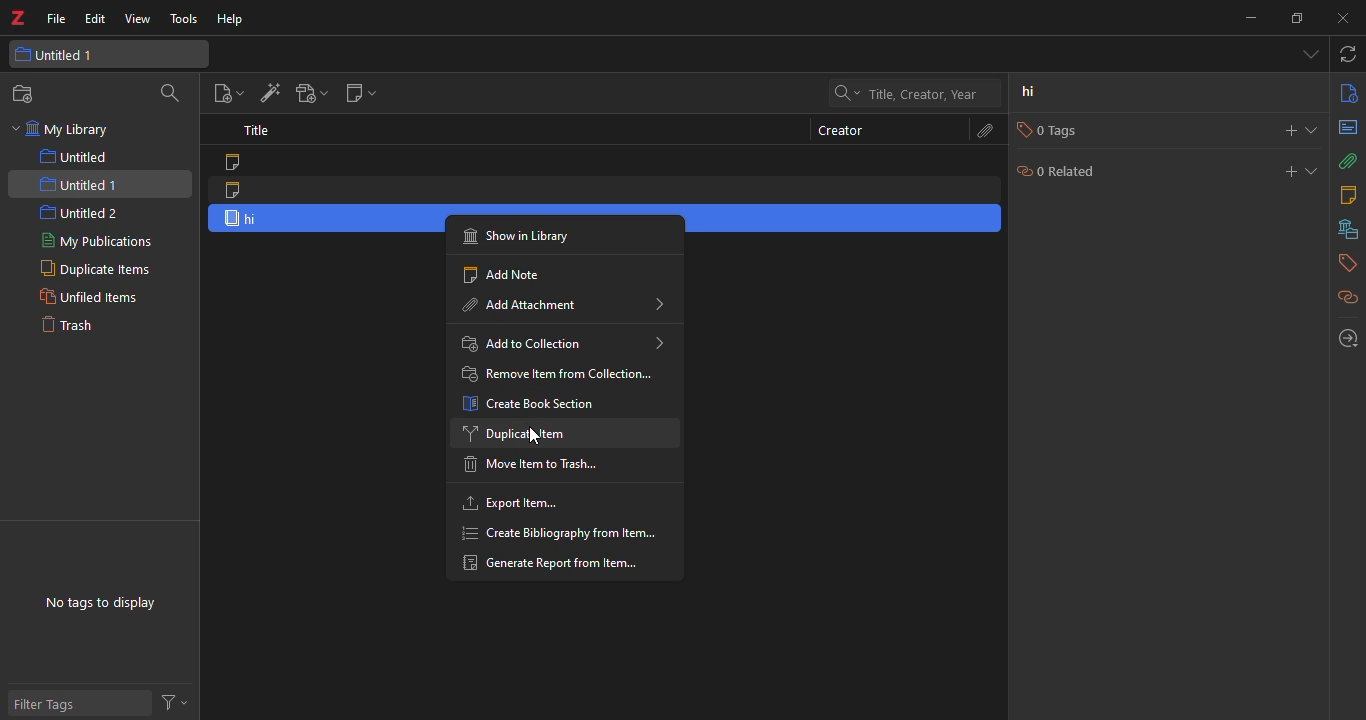 The image size is (1366, 720). I want to click on related, so click(1347, 299).